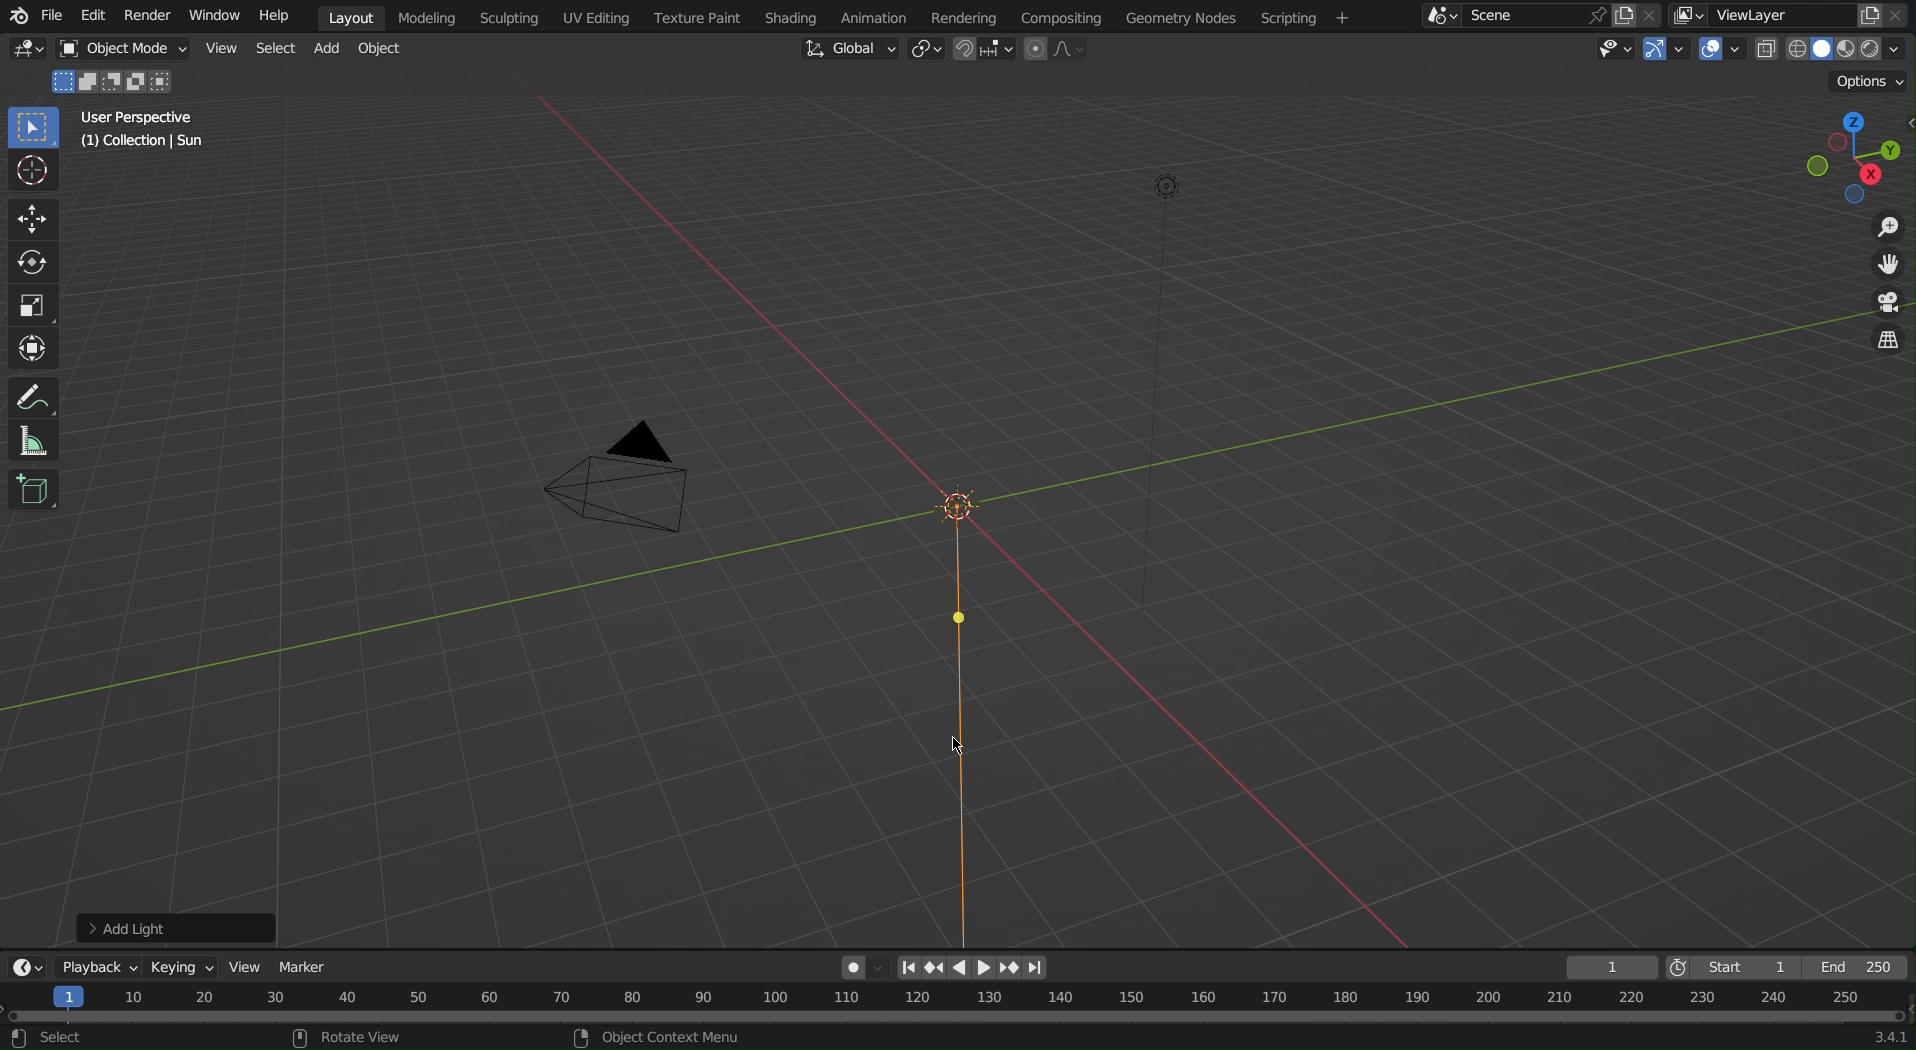  Describe the element at coordinates (143, 16) in the screenshot. I see `Render` at that location.